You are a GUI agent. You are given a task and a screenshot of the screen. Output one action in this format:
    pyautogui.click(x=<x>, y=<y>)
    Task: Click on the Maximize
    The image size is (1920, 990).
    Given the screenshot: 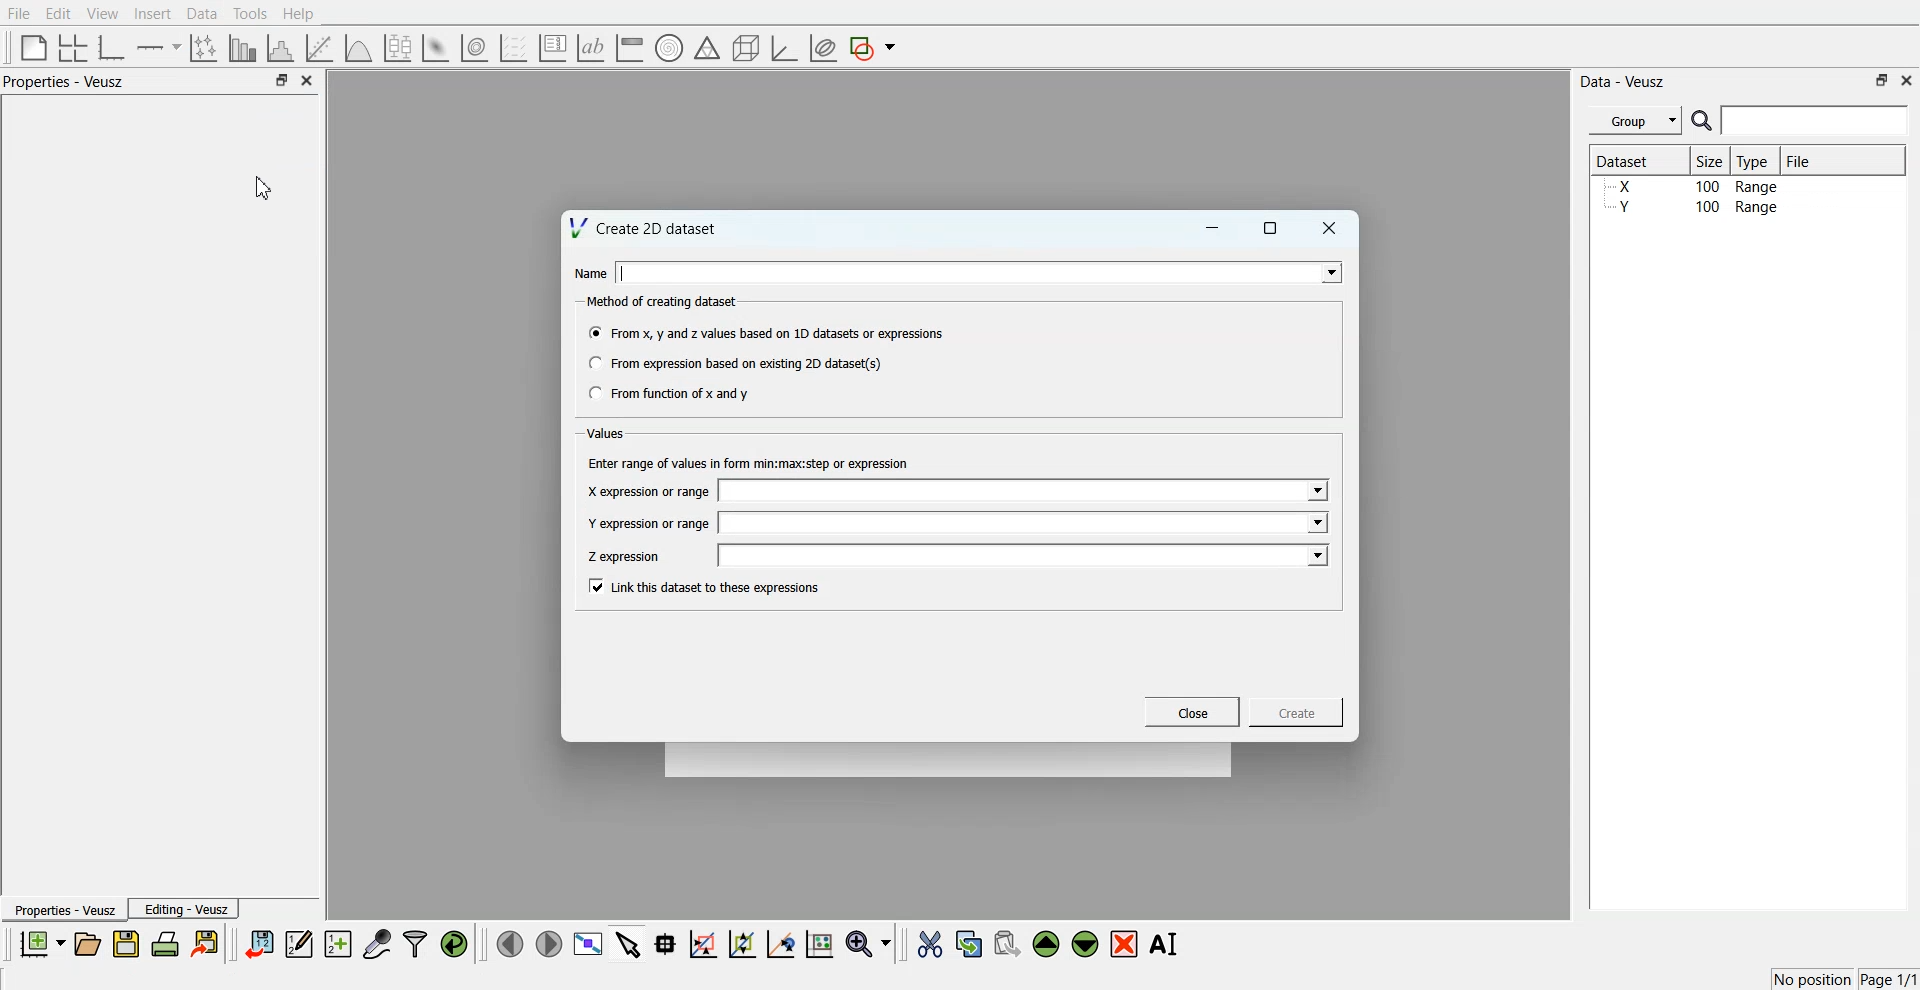 What is the action you would take?
    pyautogui.click(x=1271, y=228)
    